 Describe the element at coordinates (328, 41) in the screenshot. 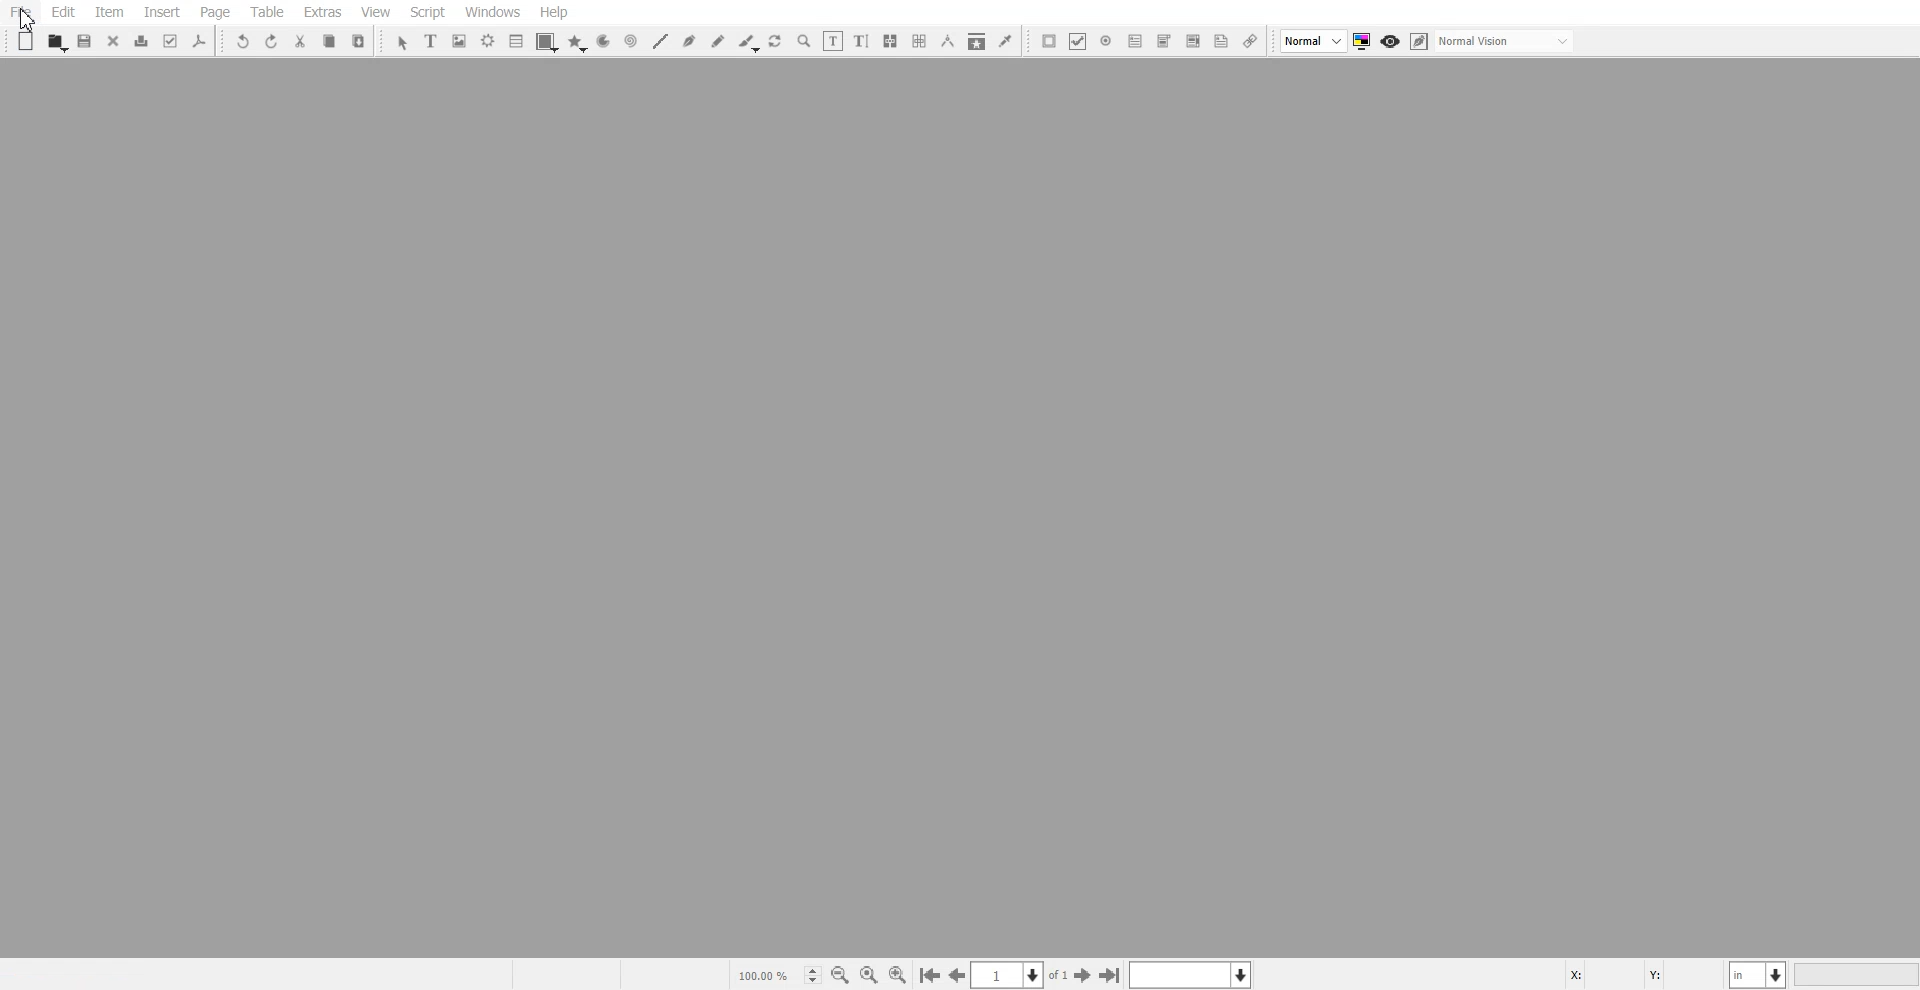

I see `Copy` at that location.